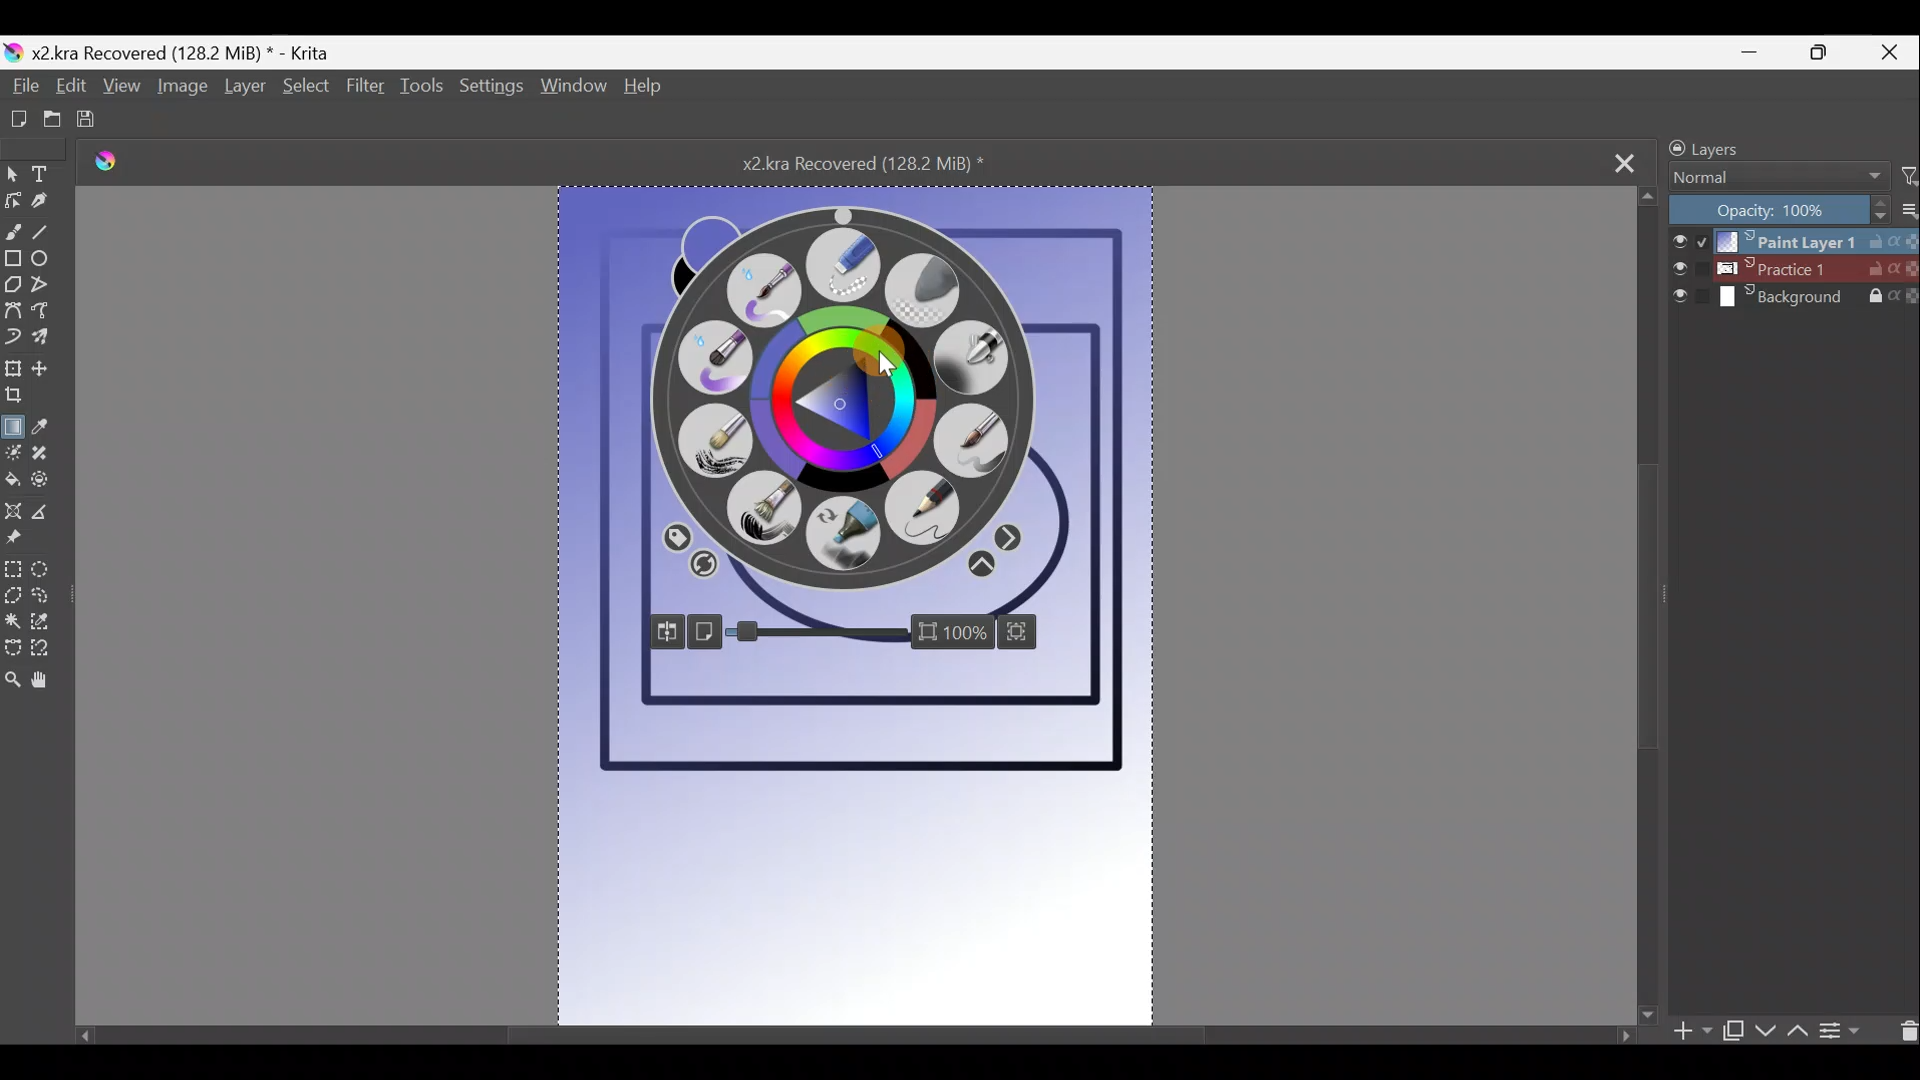 The height and width of the screenshot is (1080, 1920). What do you see at coordinates (40, 207) in the screenshot?
I see `Calligraphy` at bounding box center [40, 207].